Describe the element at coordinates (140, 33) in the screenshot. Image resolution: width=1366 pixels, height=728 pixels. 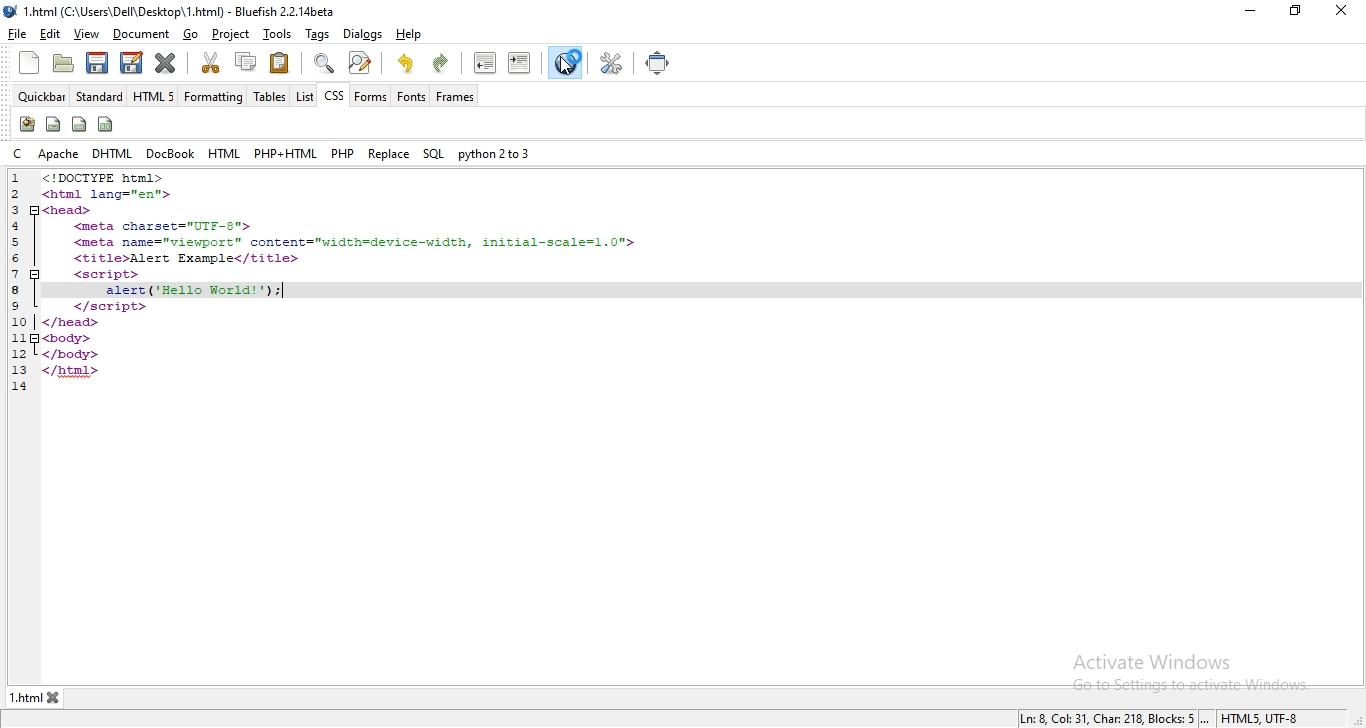
I see `document` at that location.